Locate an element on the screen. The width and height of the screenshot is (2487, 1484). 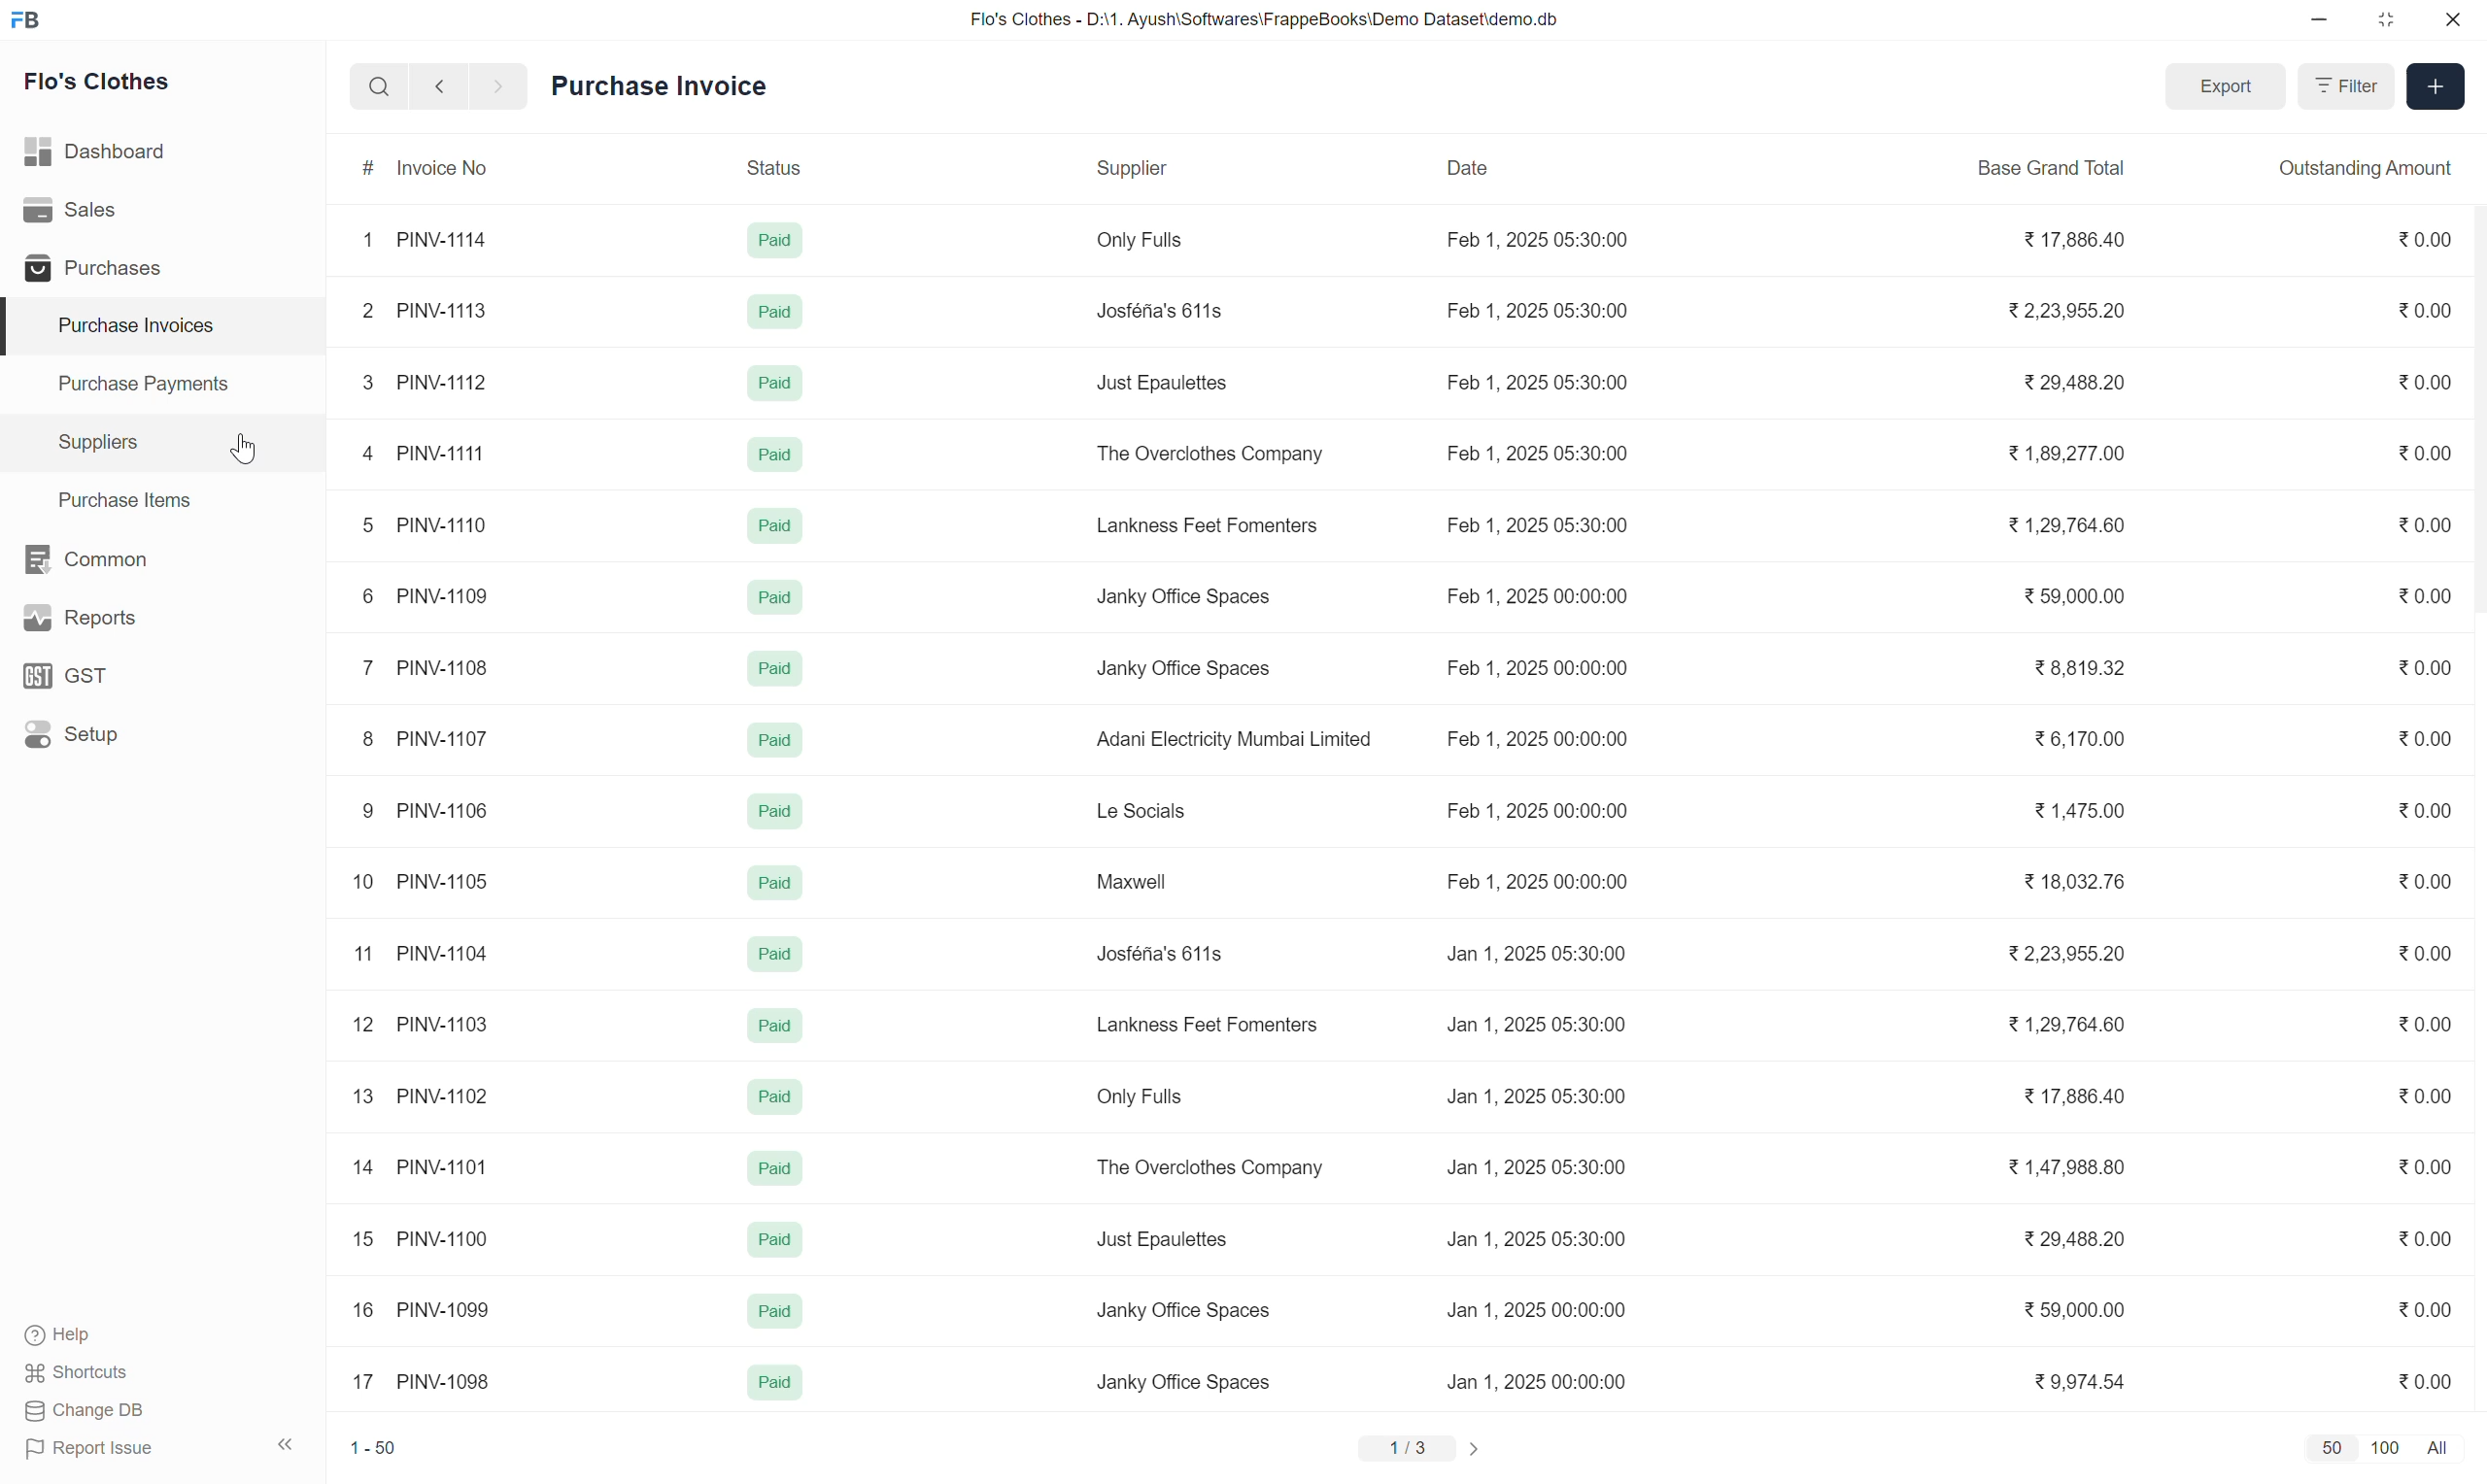
Outstanding Amount is located at coordinates (2359, 170).